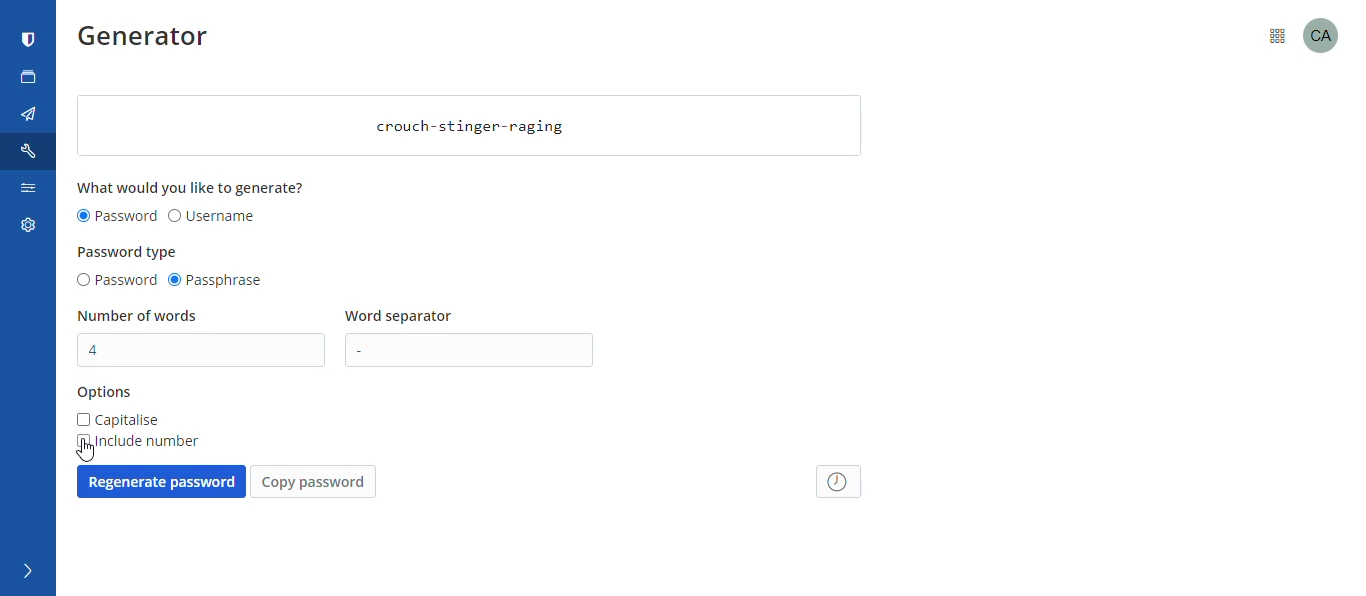  Describe the element at coordinates (161, 481) in the screenshot. I see `regenerate password` at that location.